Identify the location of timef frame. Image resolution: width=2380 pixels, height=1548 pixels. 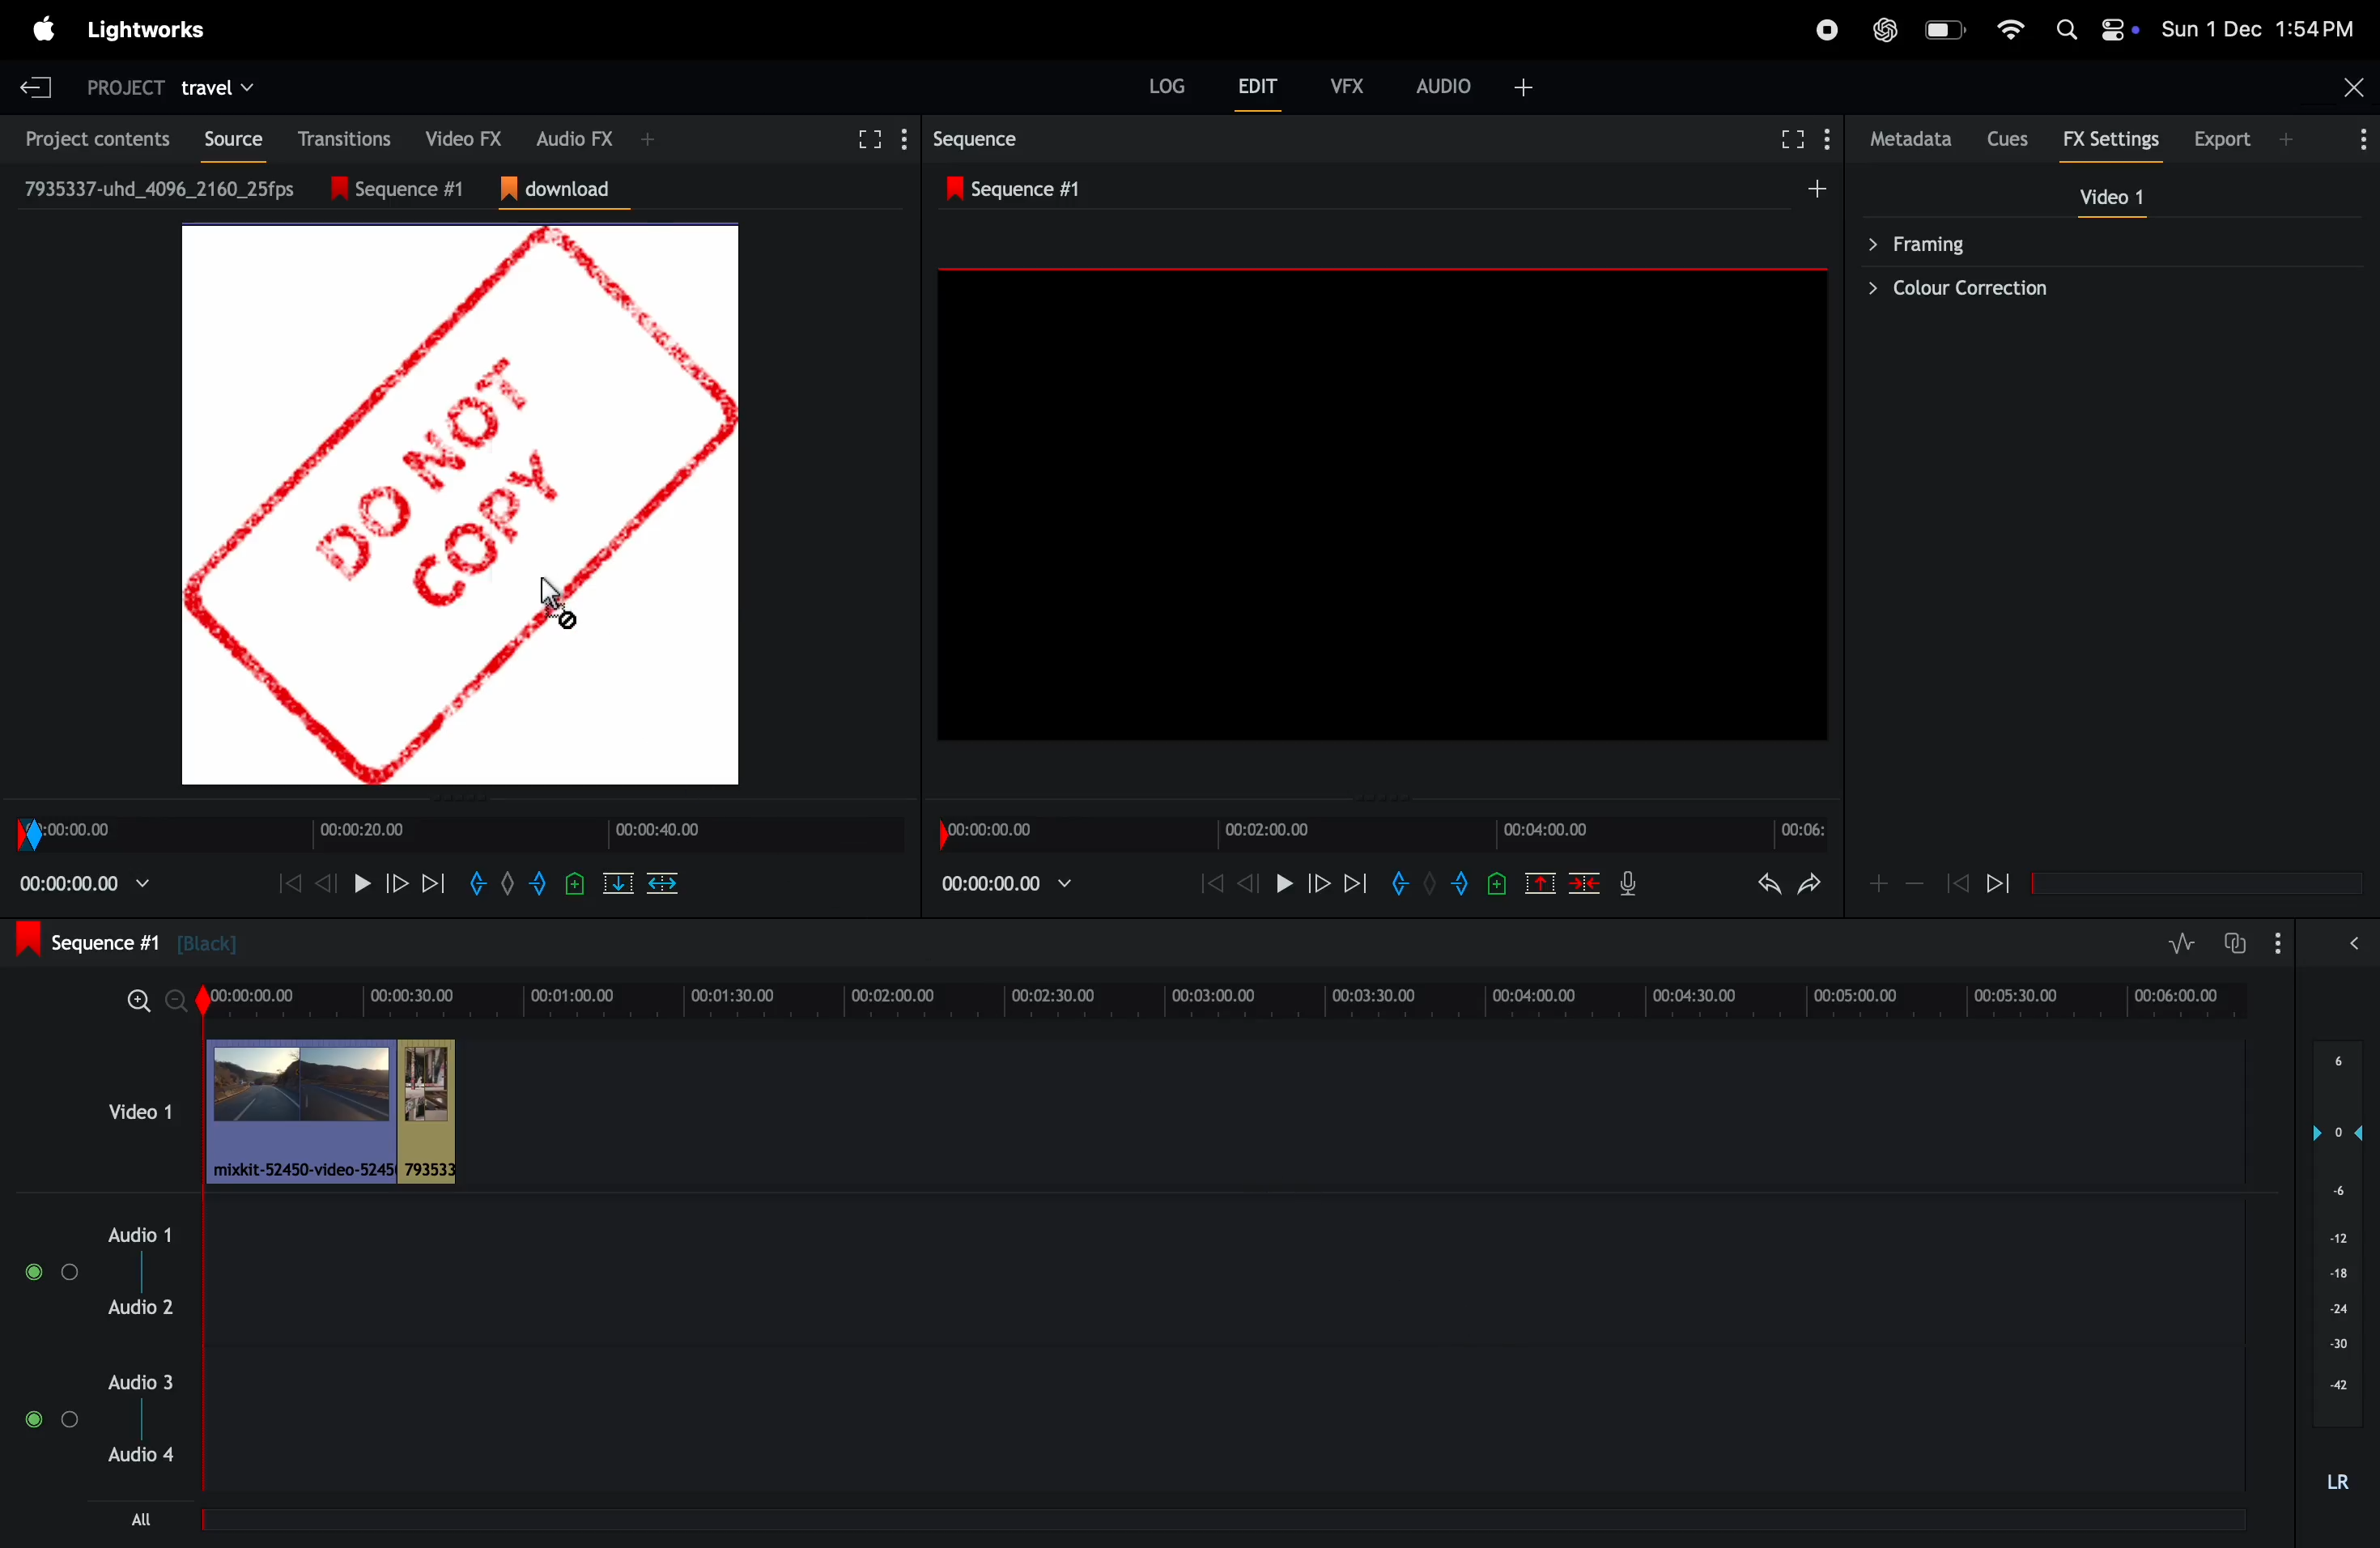
(1232, 1001).